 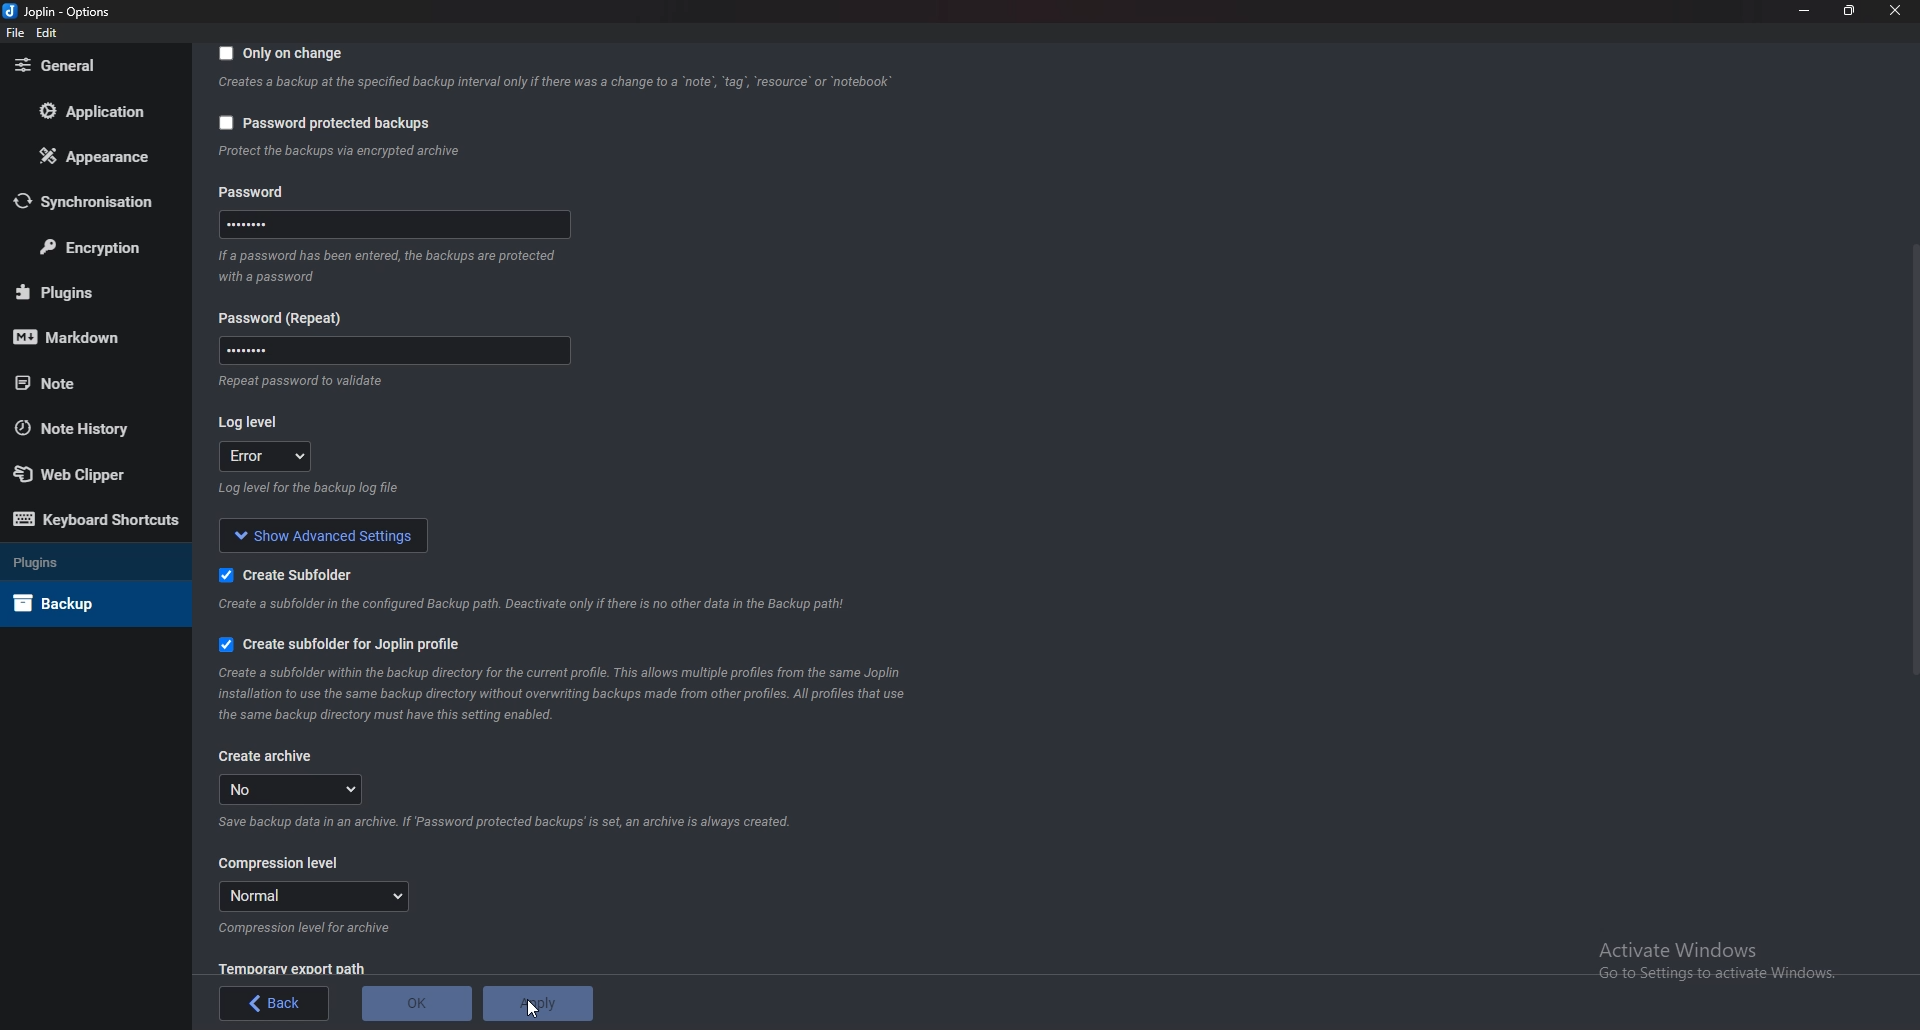 I want to click on o K, so click(x=417, y=1004).